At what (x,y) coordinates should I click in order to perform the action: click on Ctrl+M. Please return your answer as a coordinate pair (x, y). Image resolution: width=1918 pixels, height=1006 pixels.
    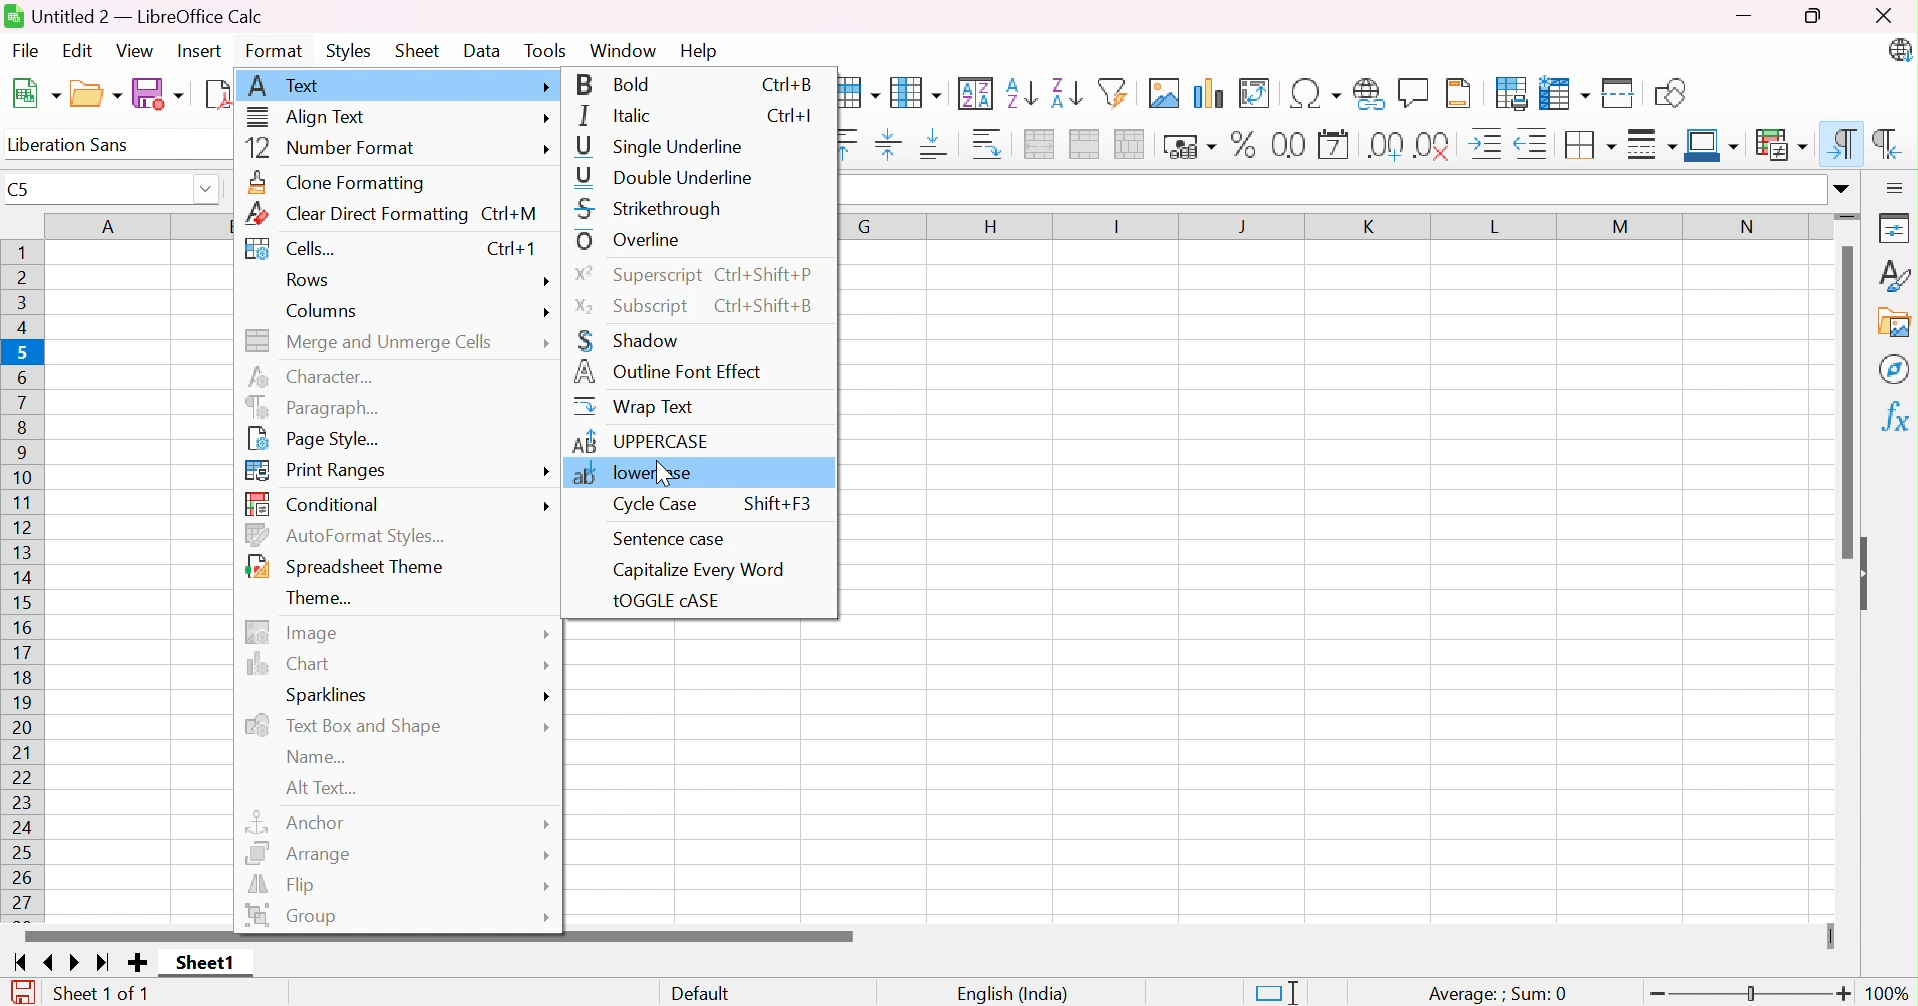
    Looking at the image, I should click on (515, 211).